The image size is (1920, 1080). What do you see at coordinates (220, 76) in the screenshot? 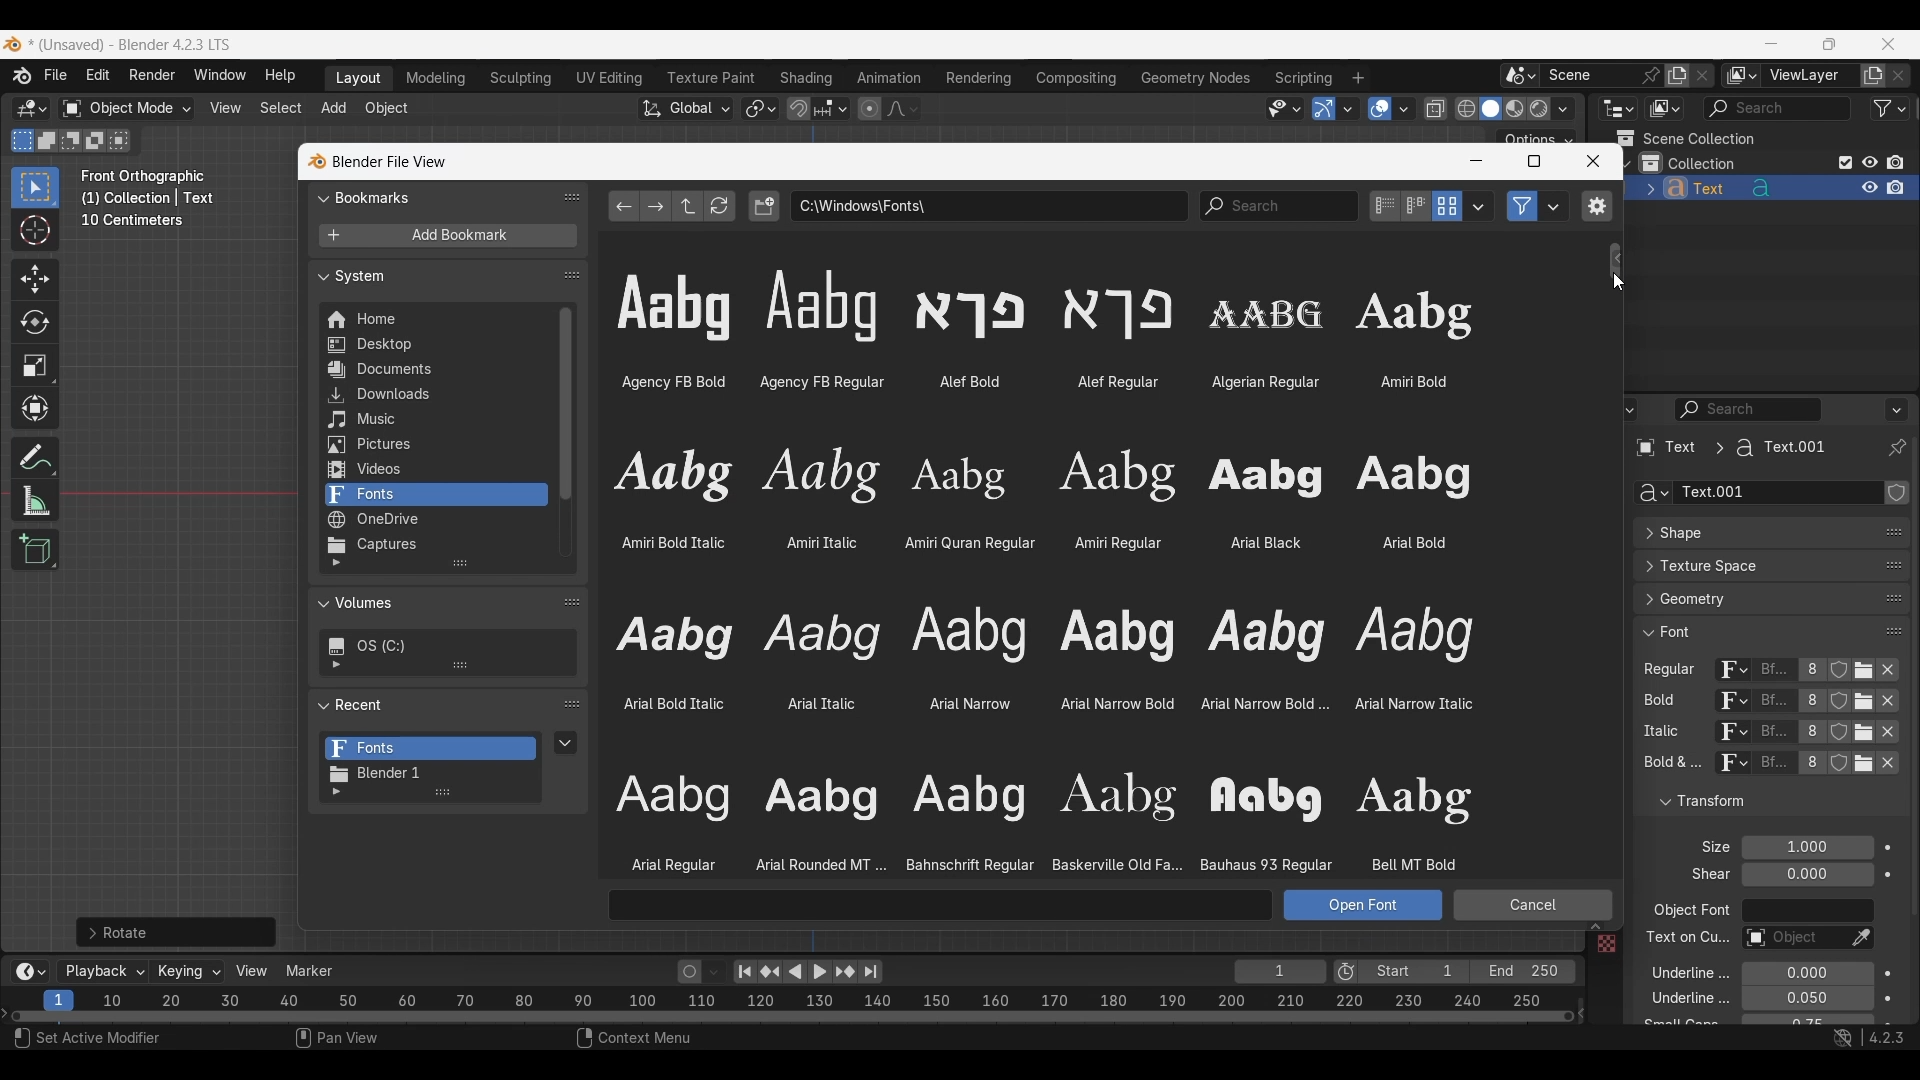
I see `Window menu` at bounding box center [220, 76].